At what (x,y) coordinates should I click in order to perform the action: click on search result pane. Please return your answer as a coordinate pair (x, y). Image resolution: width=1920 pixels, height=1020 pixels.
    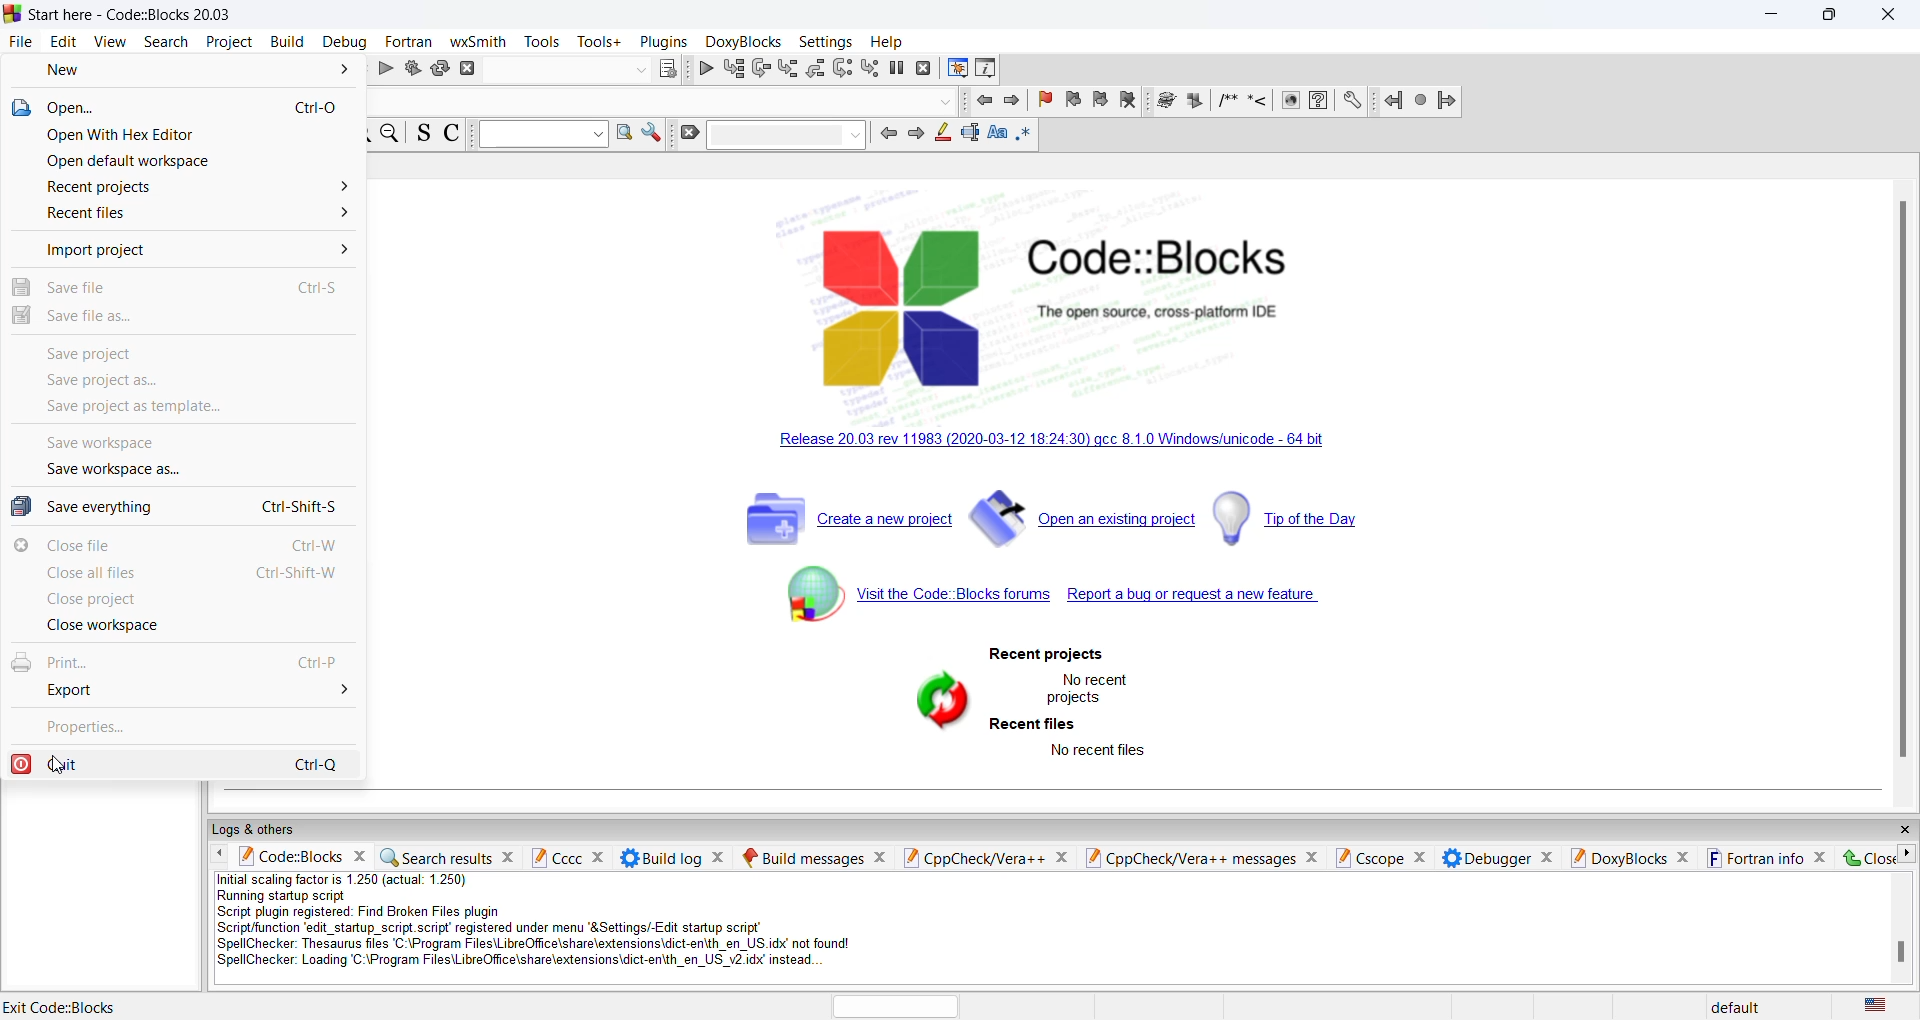
    Looking at the image, I should click on (449, 855).